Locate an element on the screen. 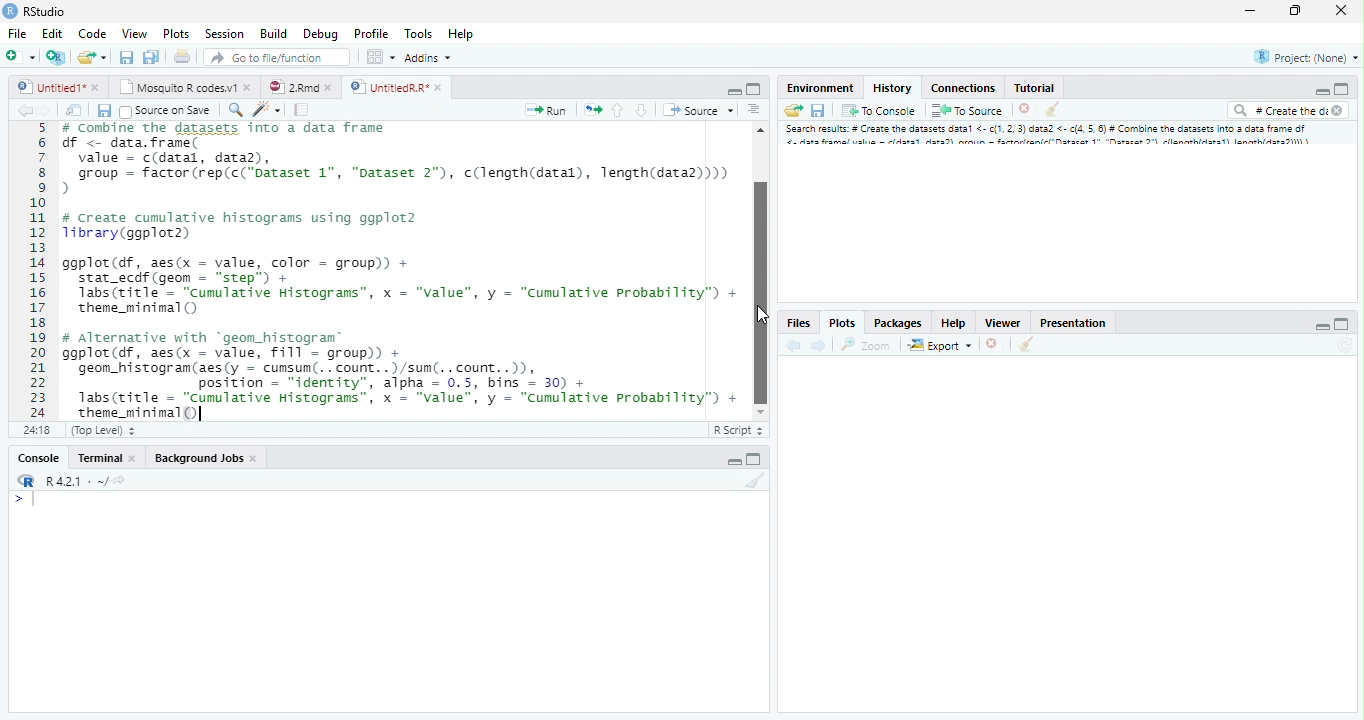  Maximize is located at coordinates (757, 460).